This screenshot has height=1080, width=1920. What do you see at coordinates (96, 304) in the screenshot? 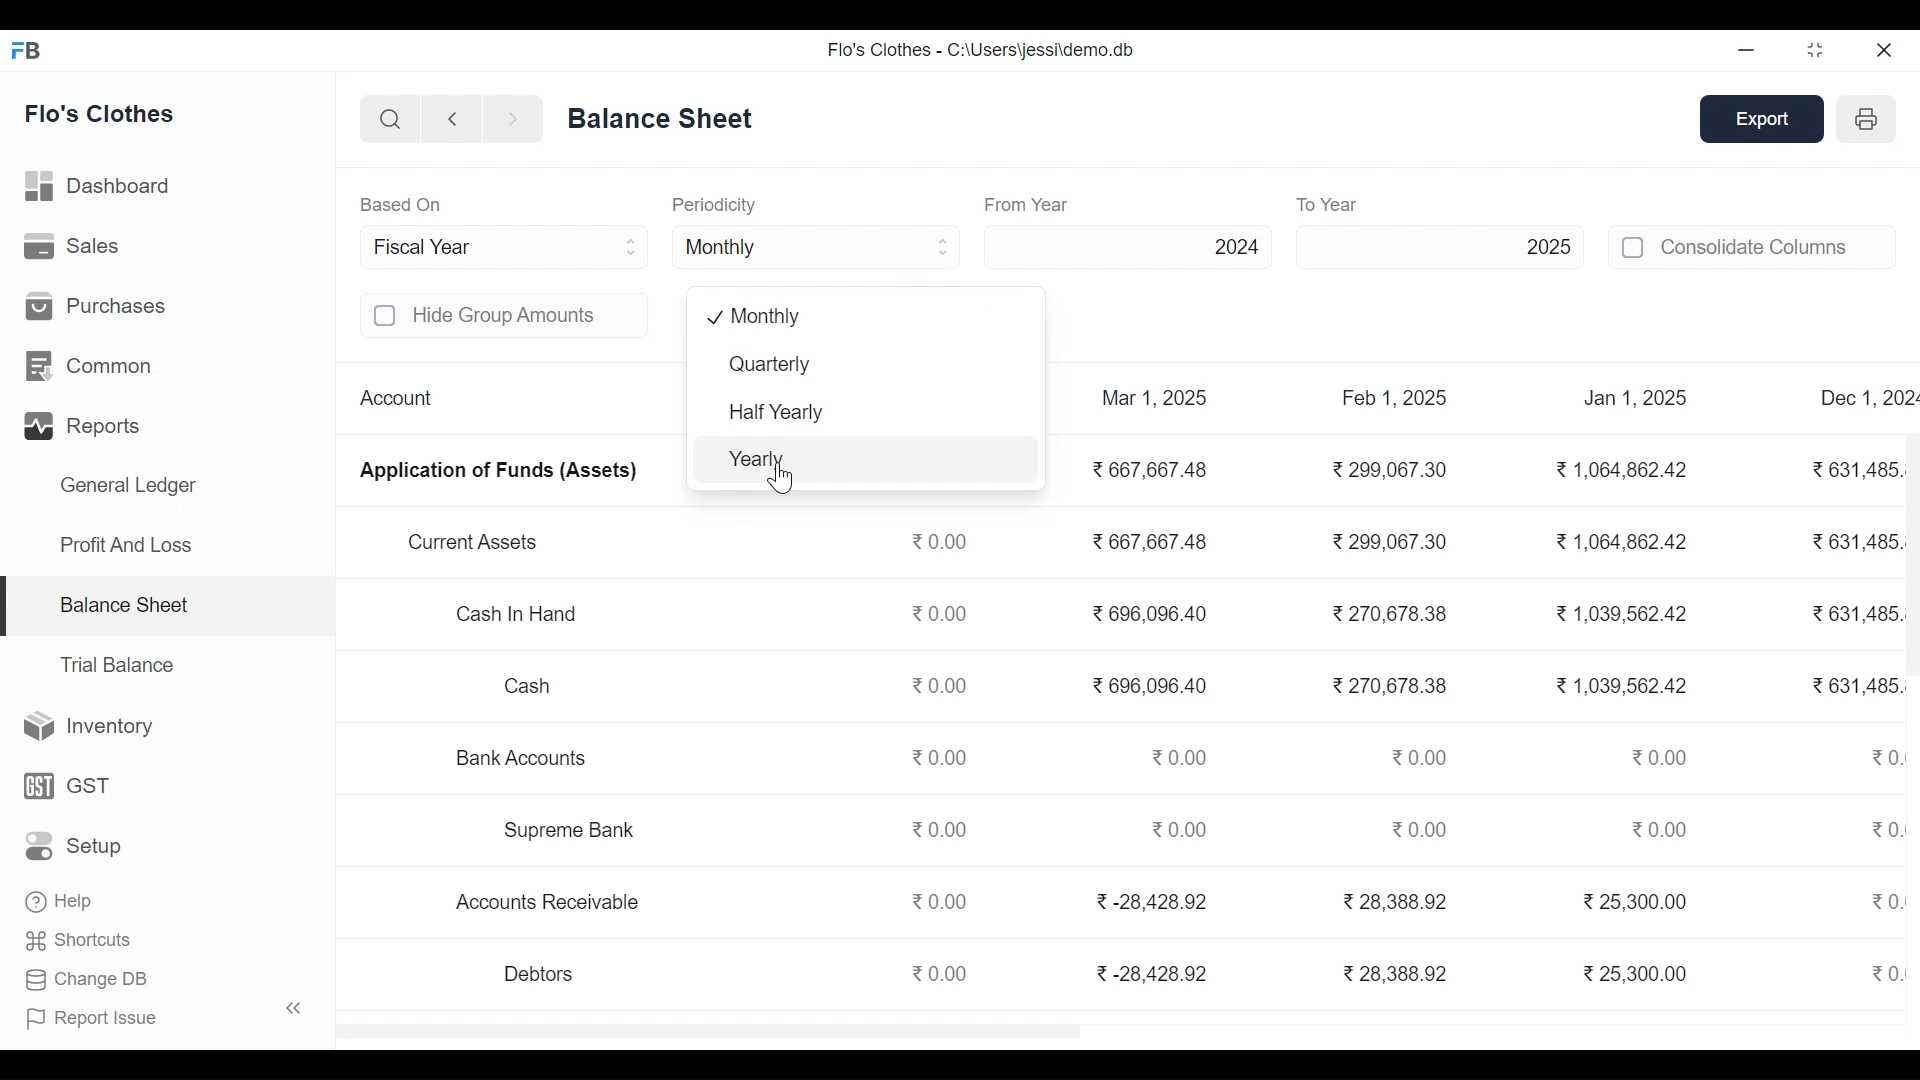
I see `Purchases ` at bounding box center [96, 304].